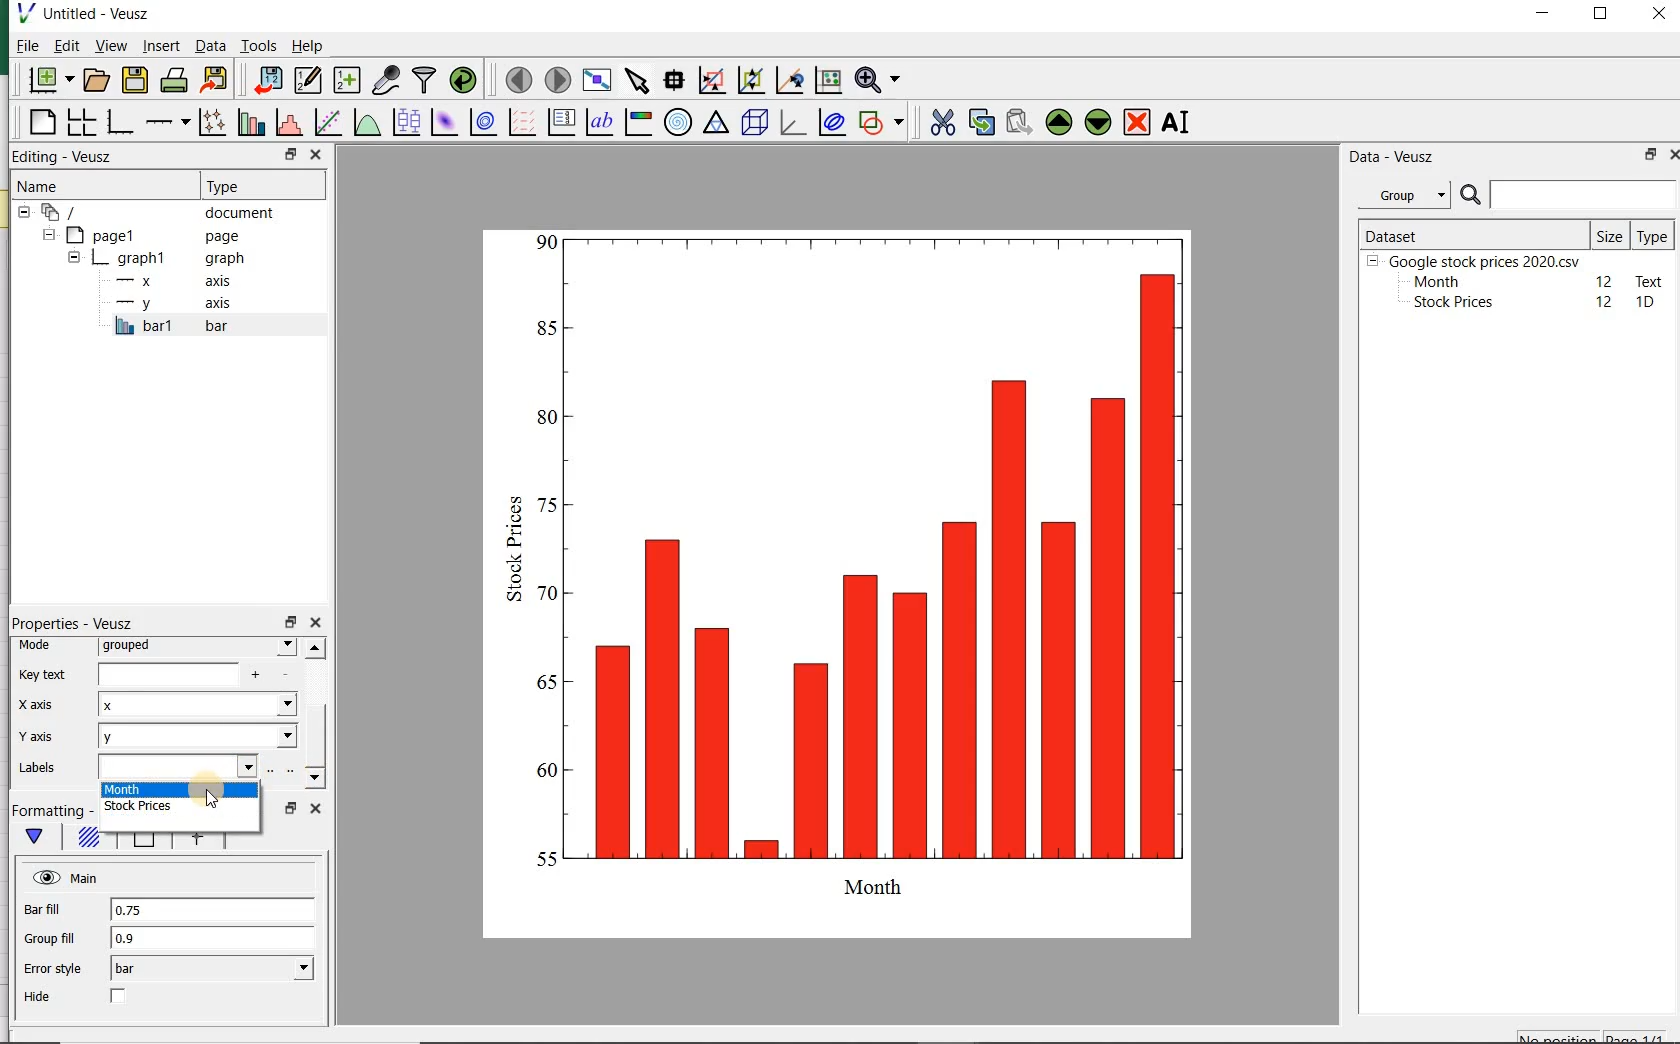  Describe the element at coordinates (143, 842) in the screenshot. I see `Line` at that location.